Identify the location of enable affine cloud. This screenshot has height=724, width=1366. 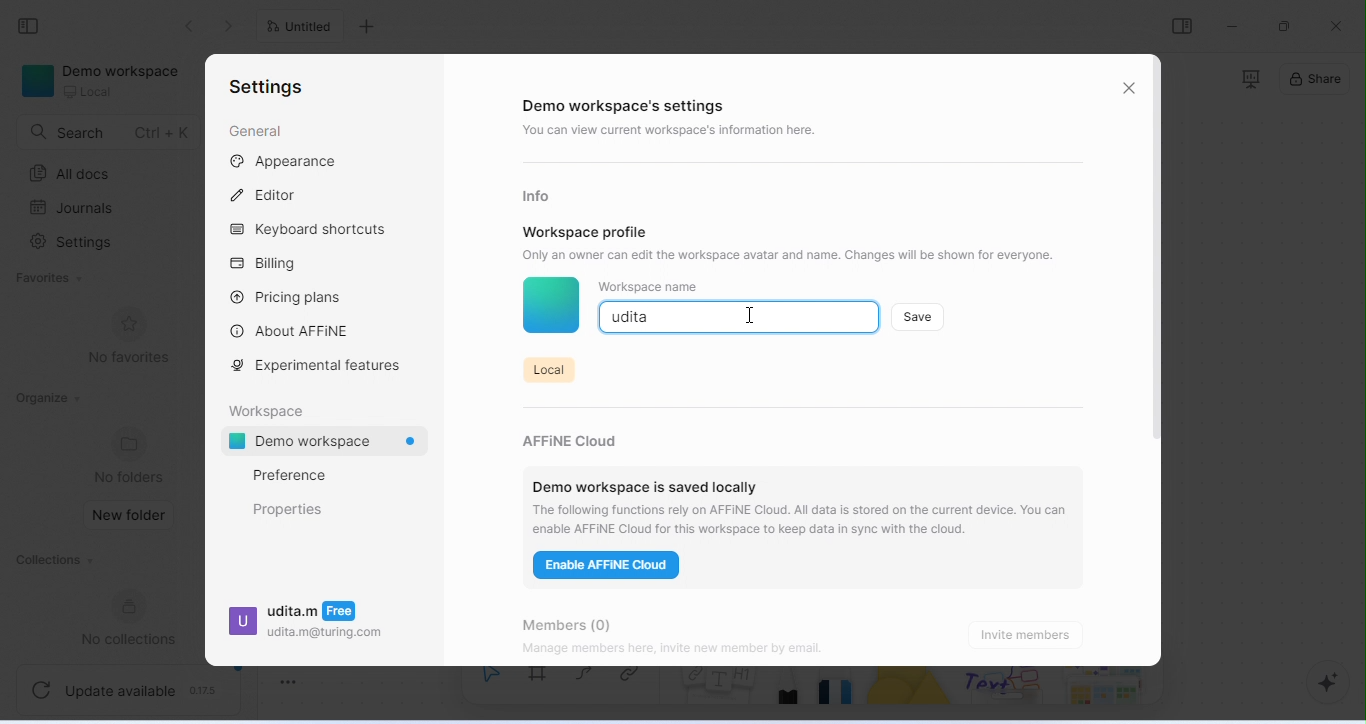
(609, 568).